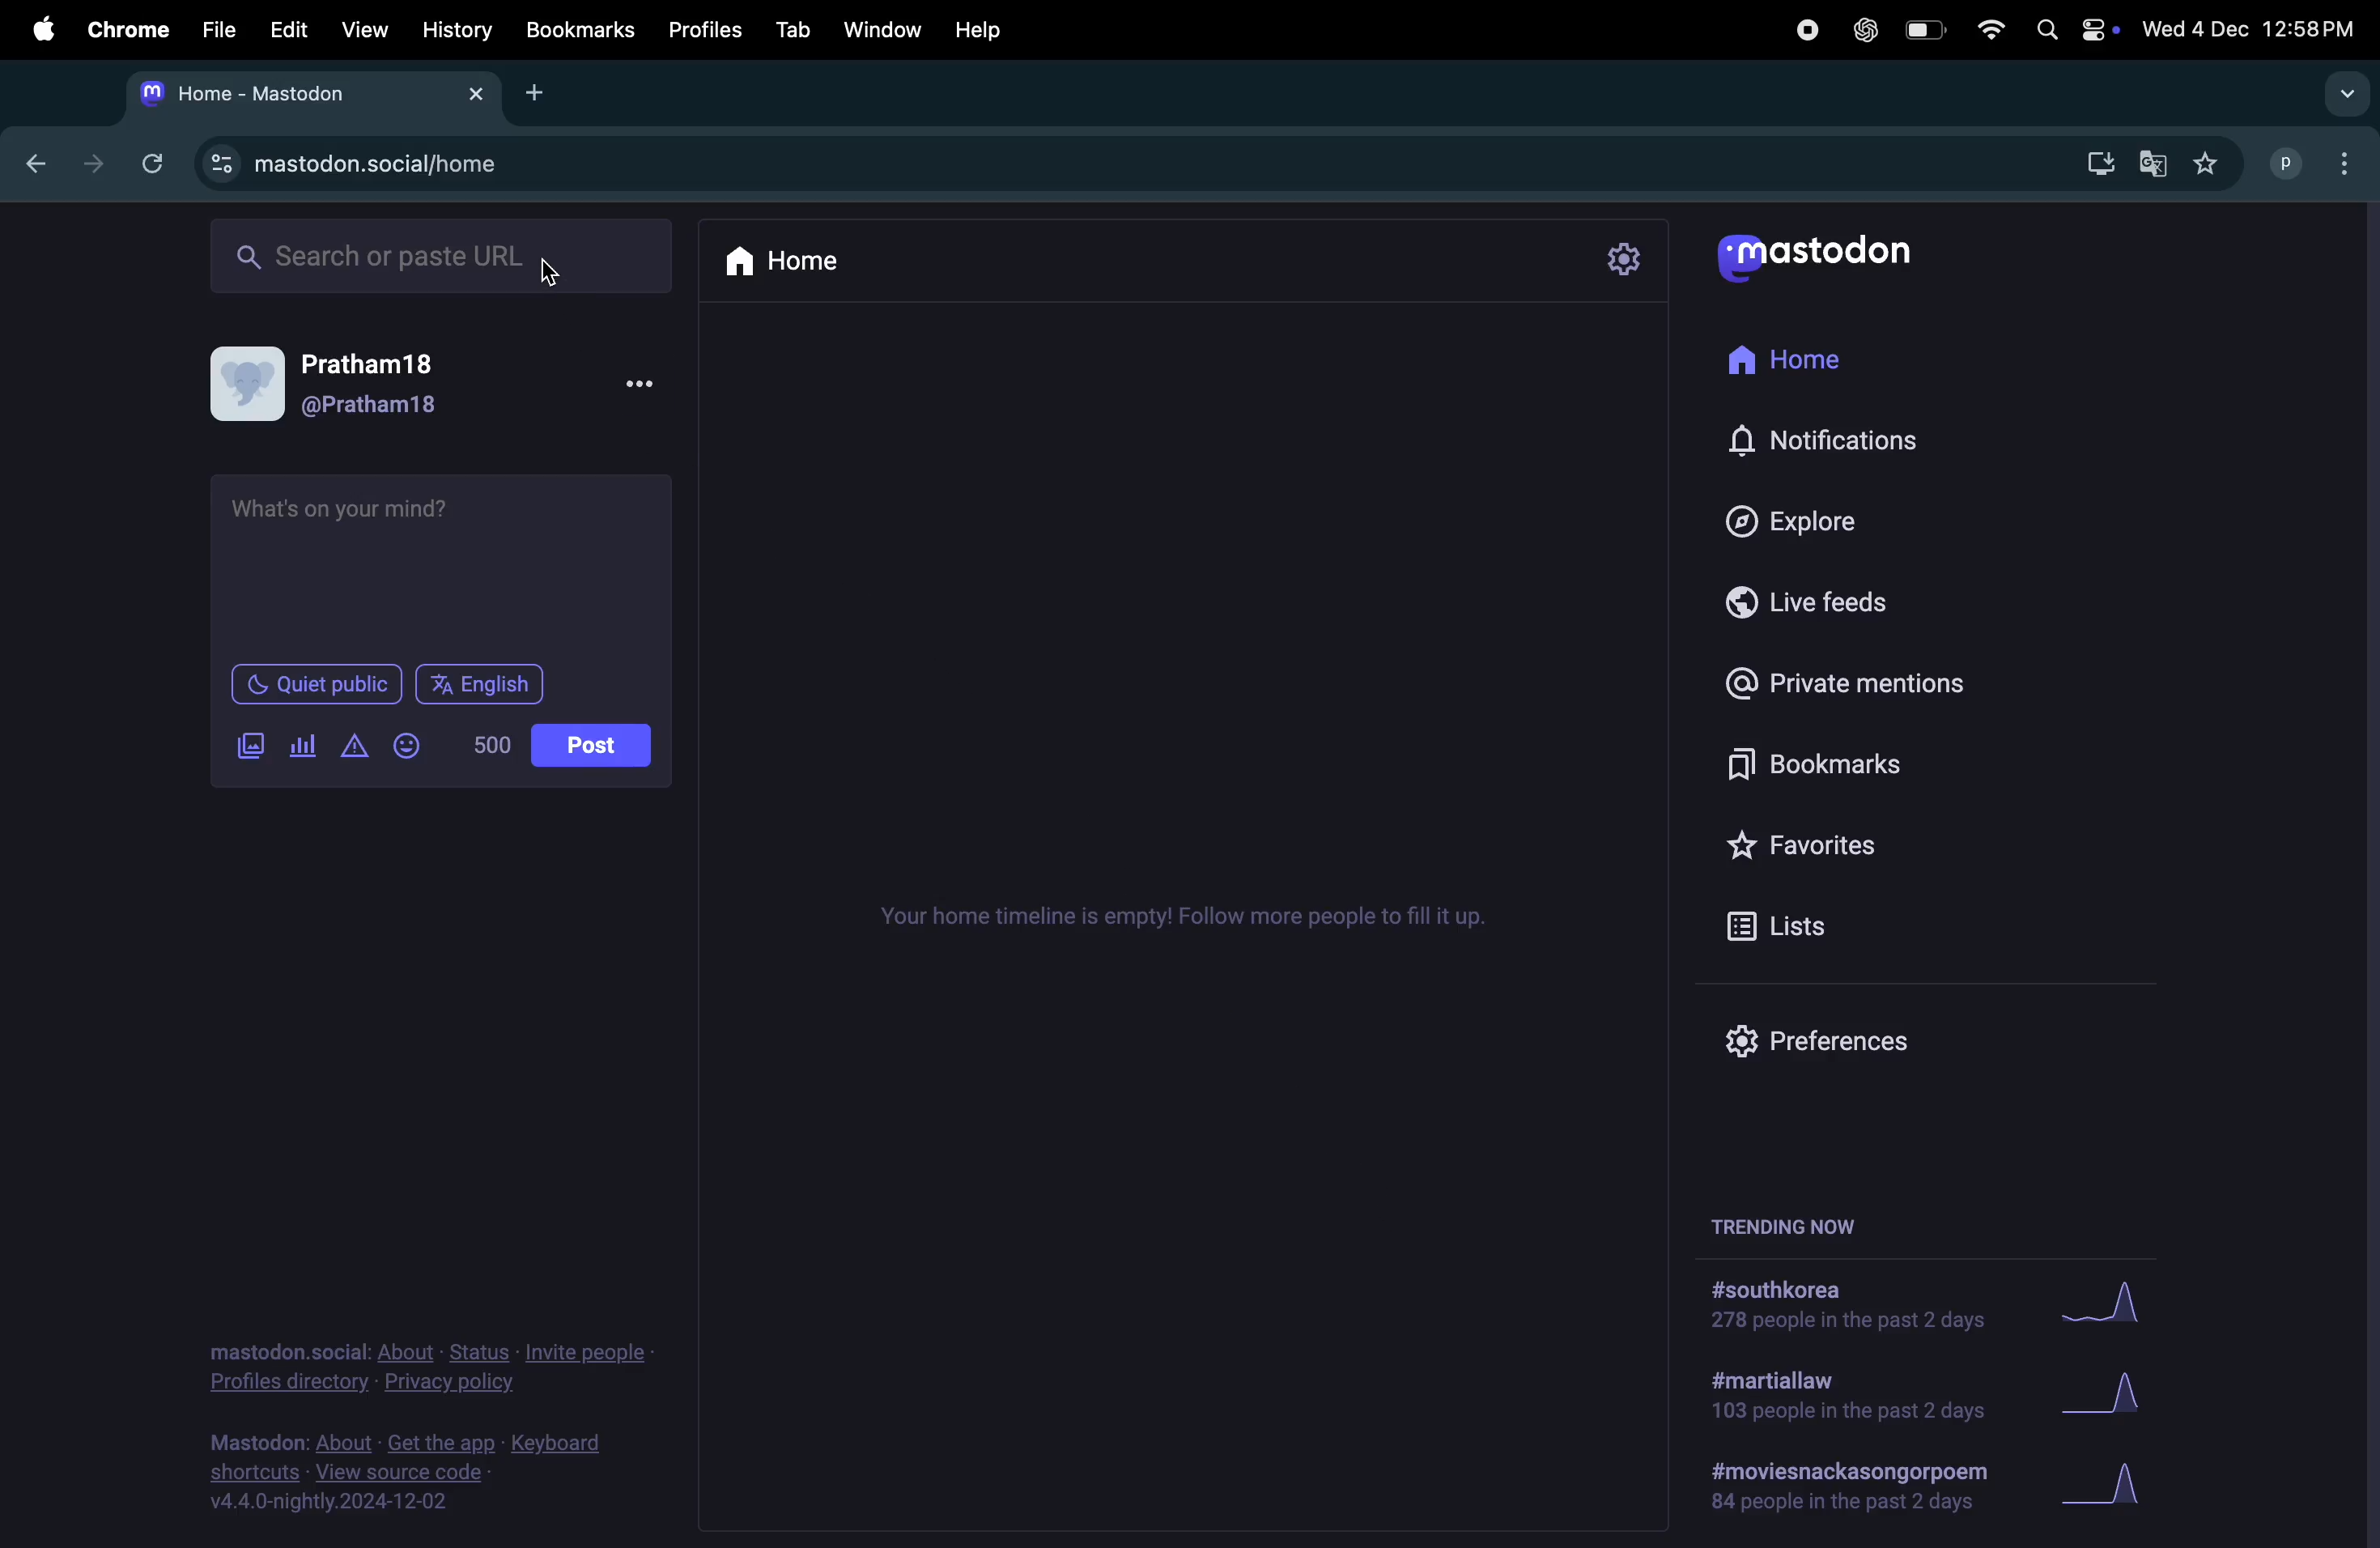 The image size is (2380, 1548). What do you see at coordinates (358, 747) in the screenshot?
I see `add alert` at bounding box center [358, 747].